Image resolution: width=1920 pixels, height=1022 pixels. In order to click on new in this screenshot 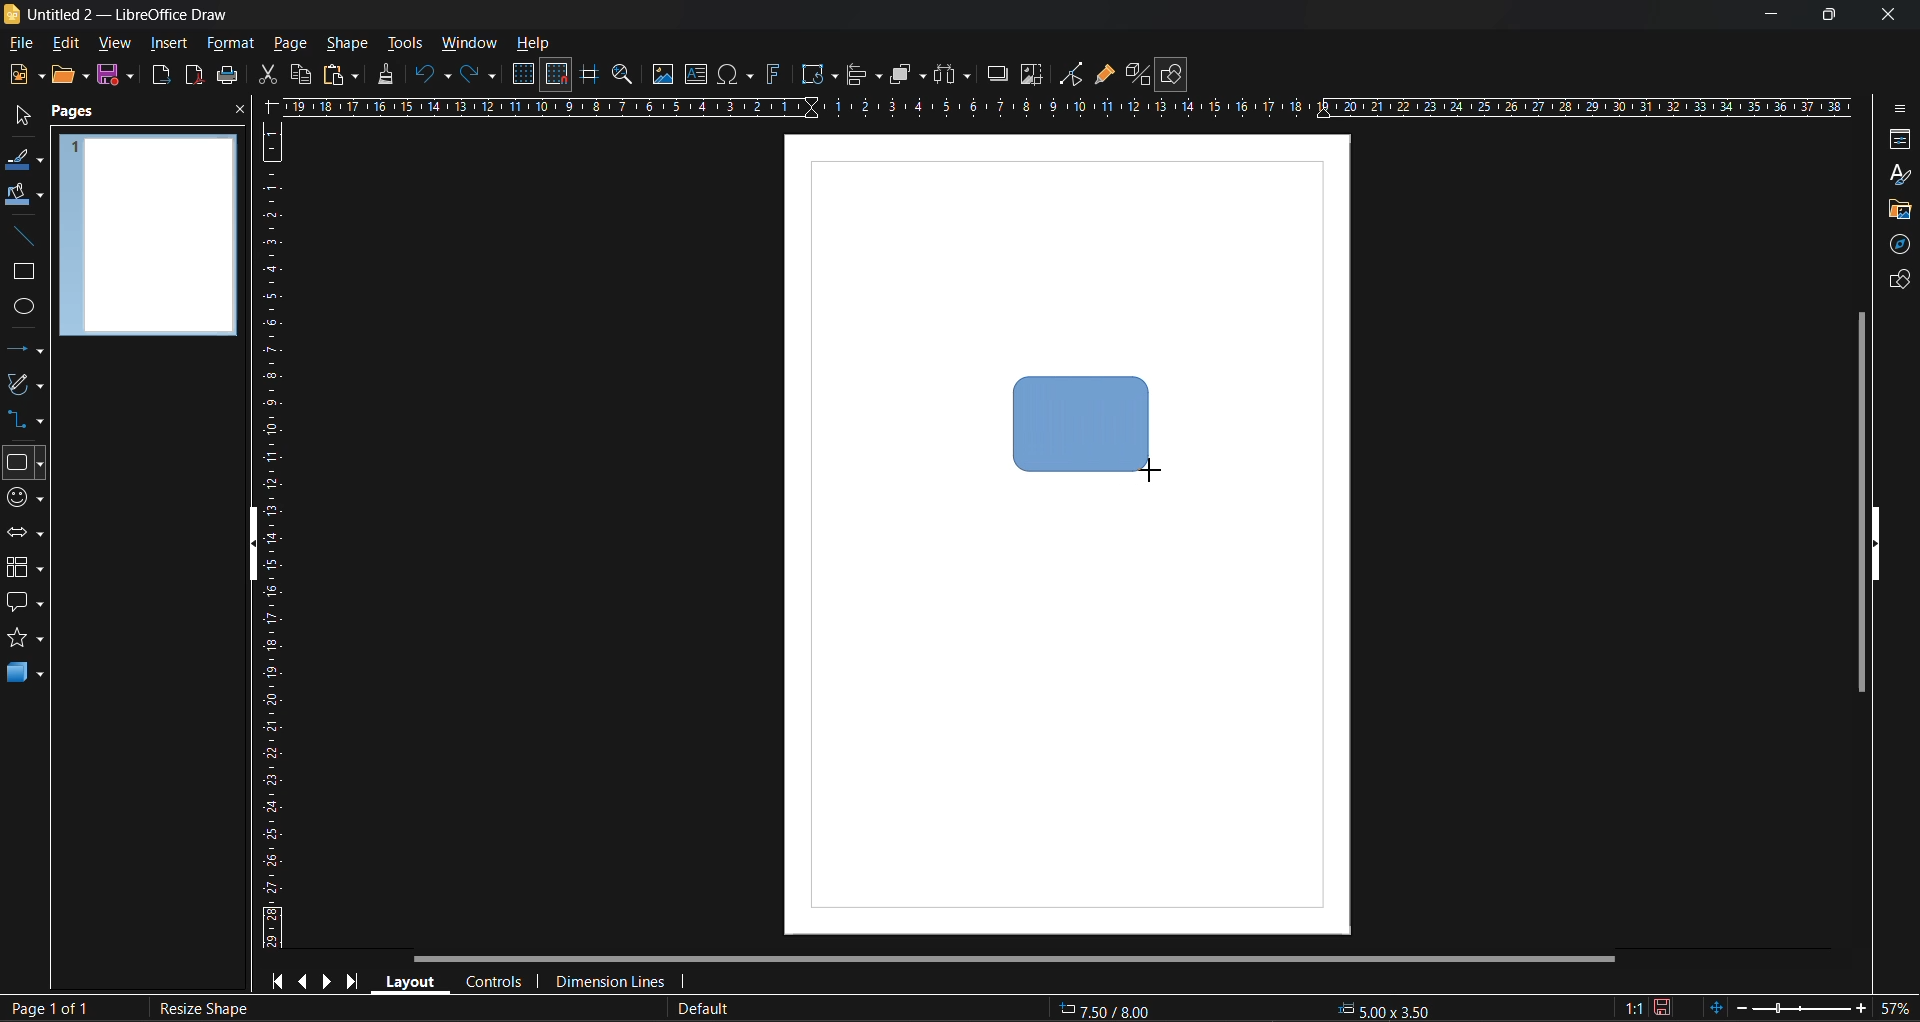, I will do `click(25, 74)`.